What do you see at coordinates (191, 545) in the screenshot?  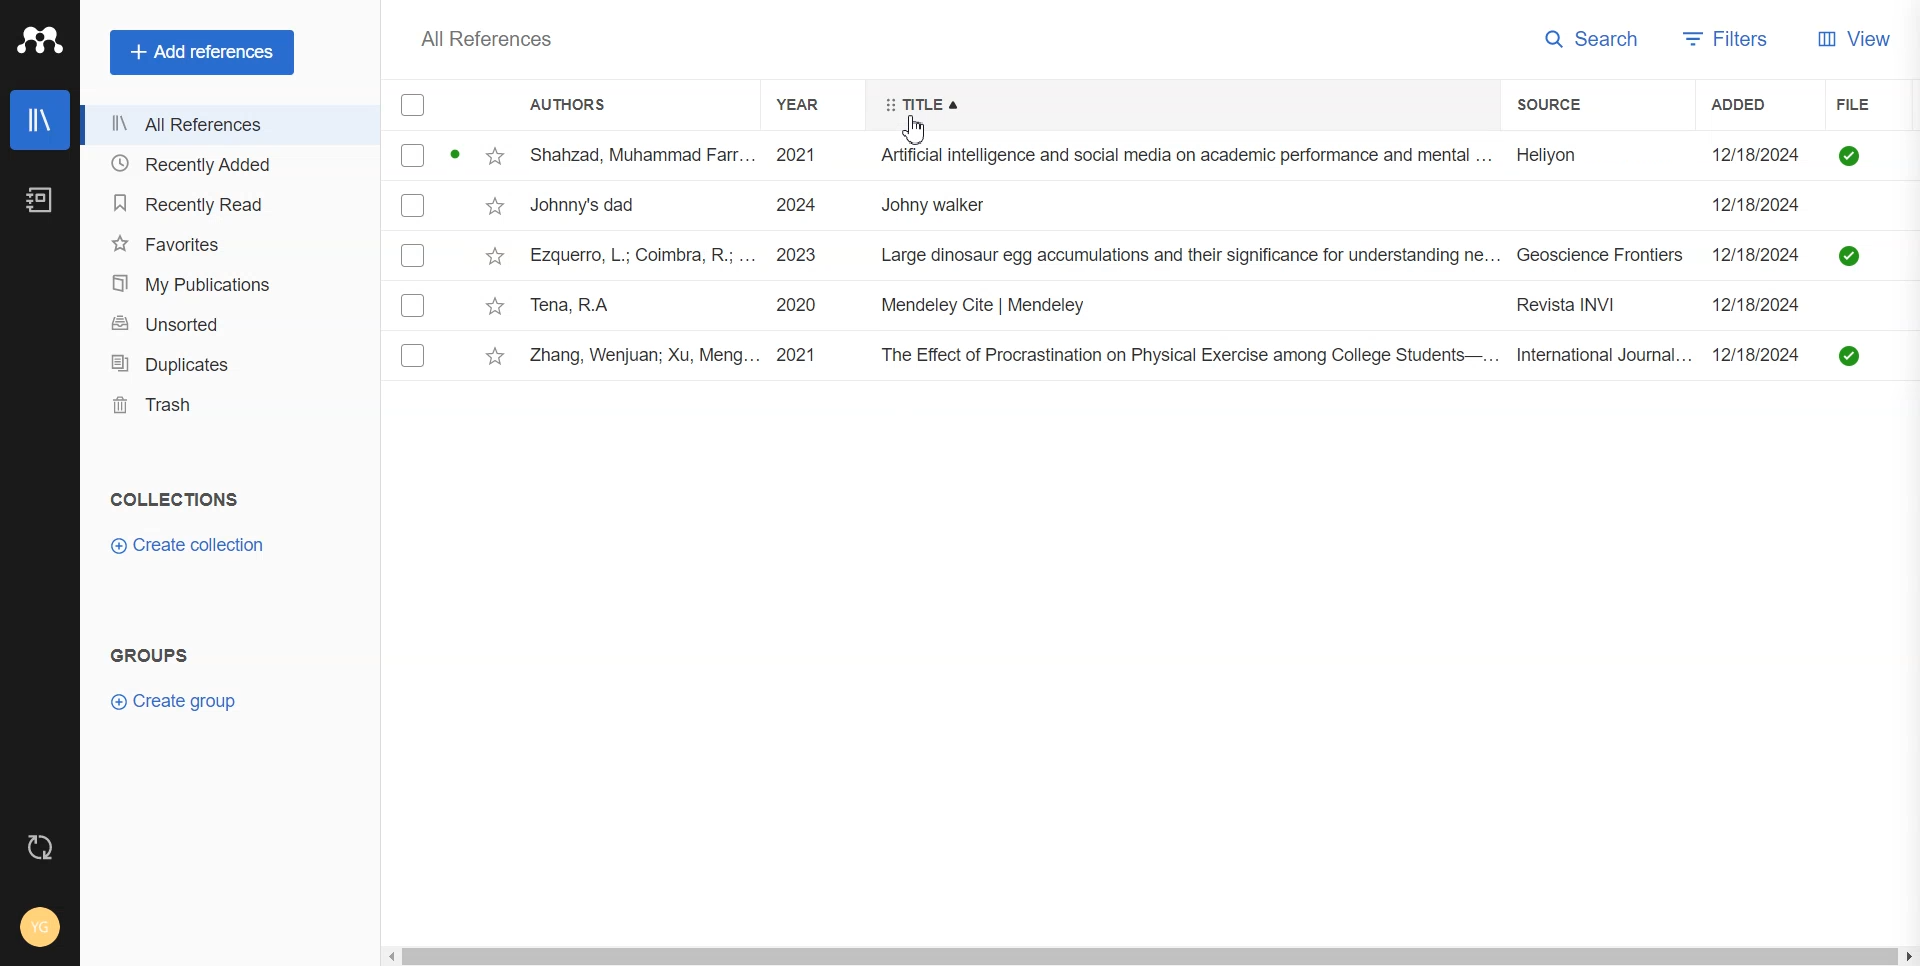 I see `Create collection` at bounding box center [191, 545].